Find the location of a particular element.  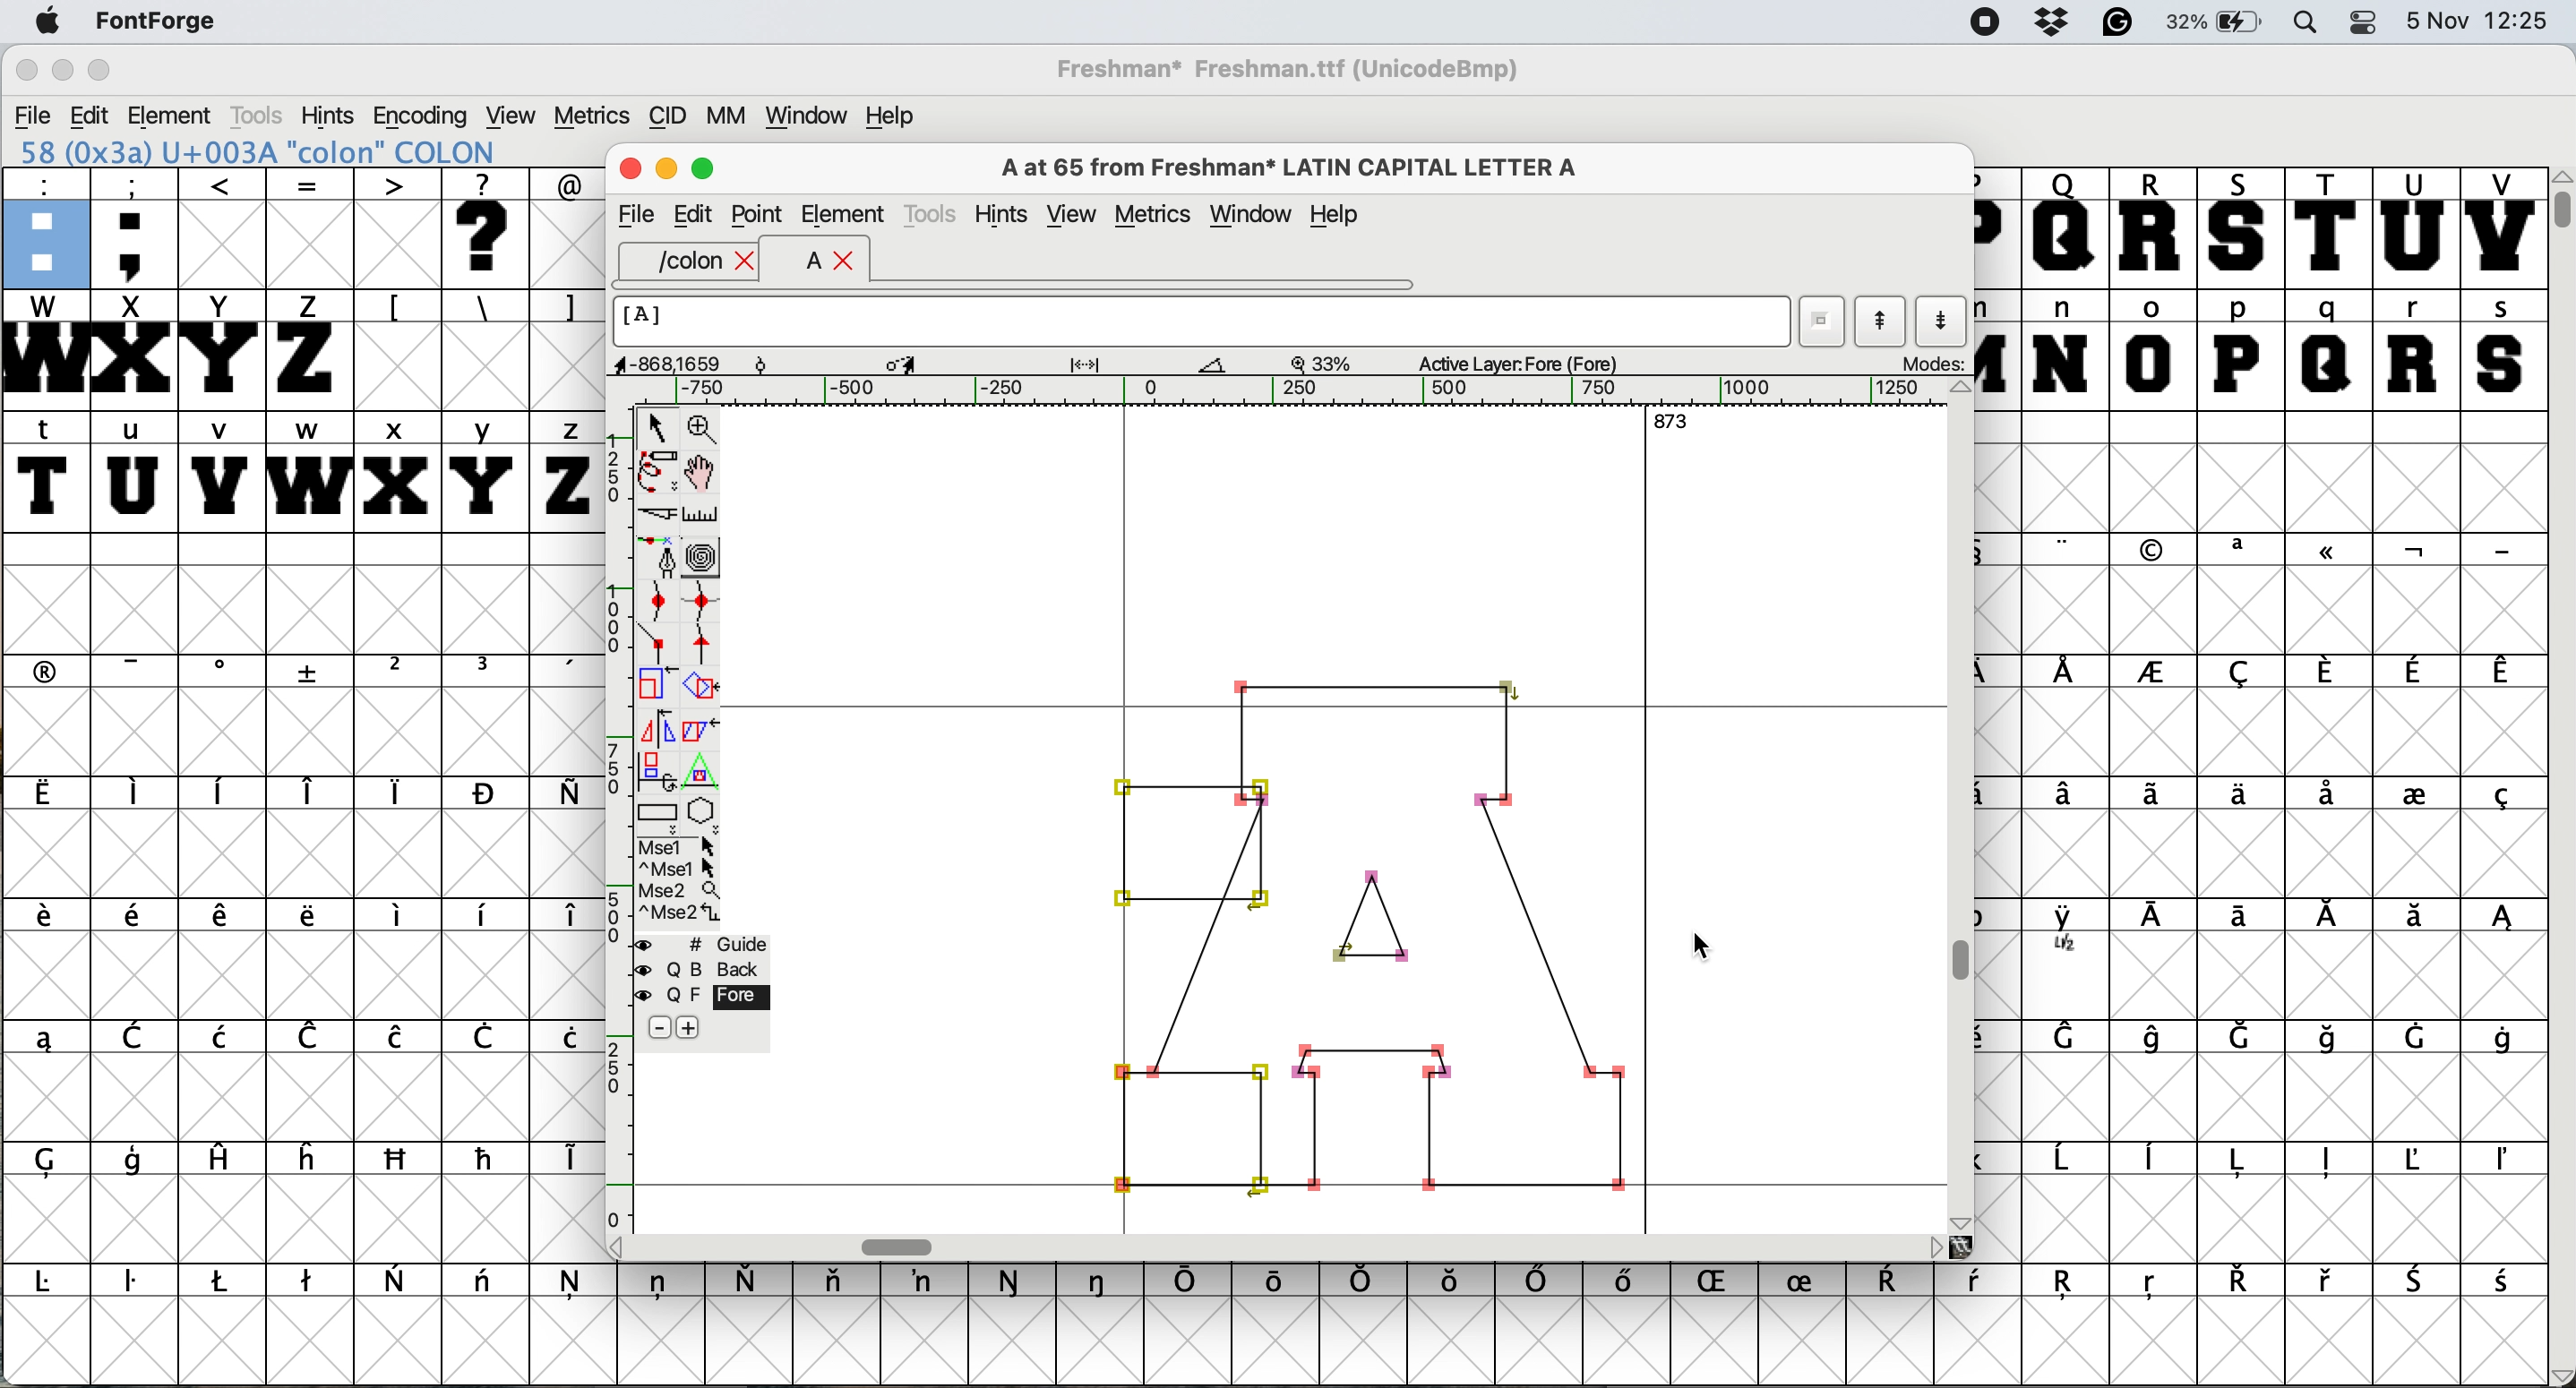

element is located at coordinates (843, 214).